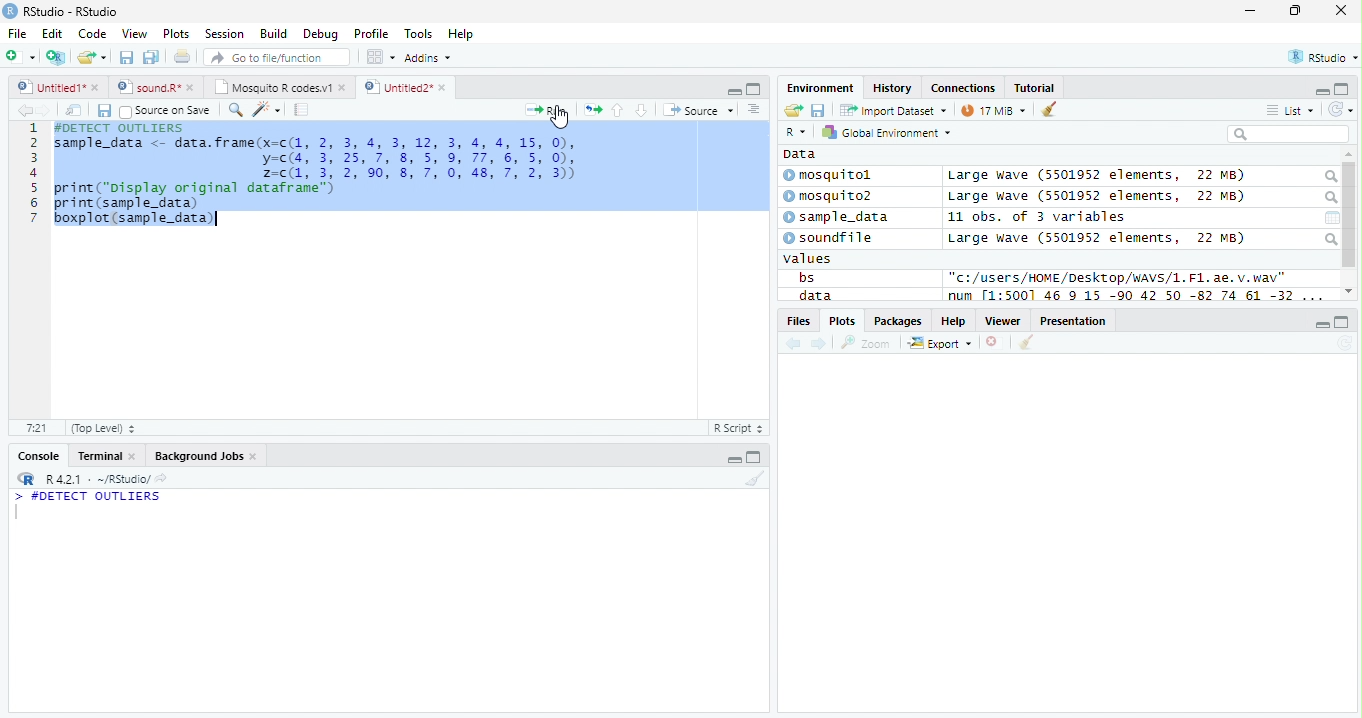  What do you see at coordinates (371, 33) in the screenshot?
I see `Profile` at bounding box center [371, 33].